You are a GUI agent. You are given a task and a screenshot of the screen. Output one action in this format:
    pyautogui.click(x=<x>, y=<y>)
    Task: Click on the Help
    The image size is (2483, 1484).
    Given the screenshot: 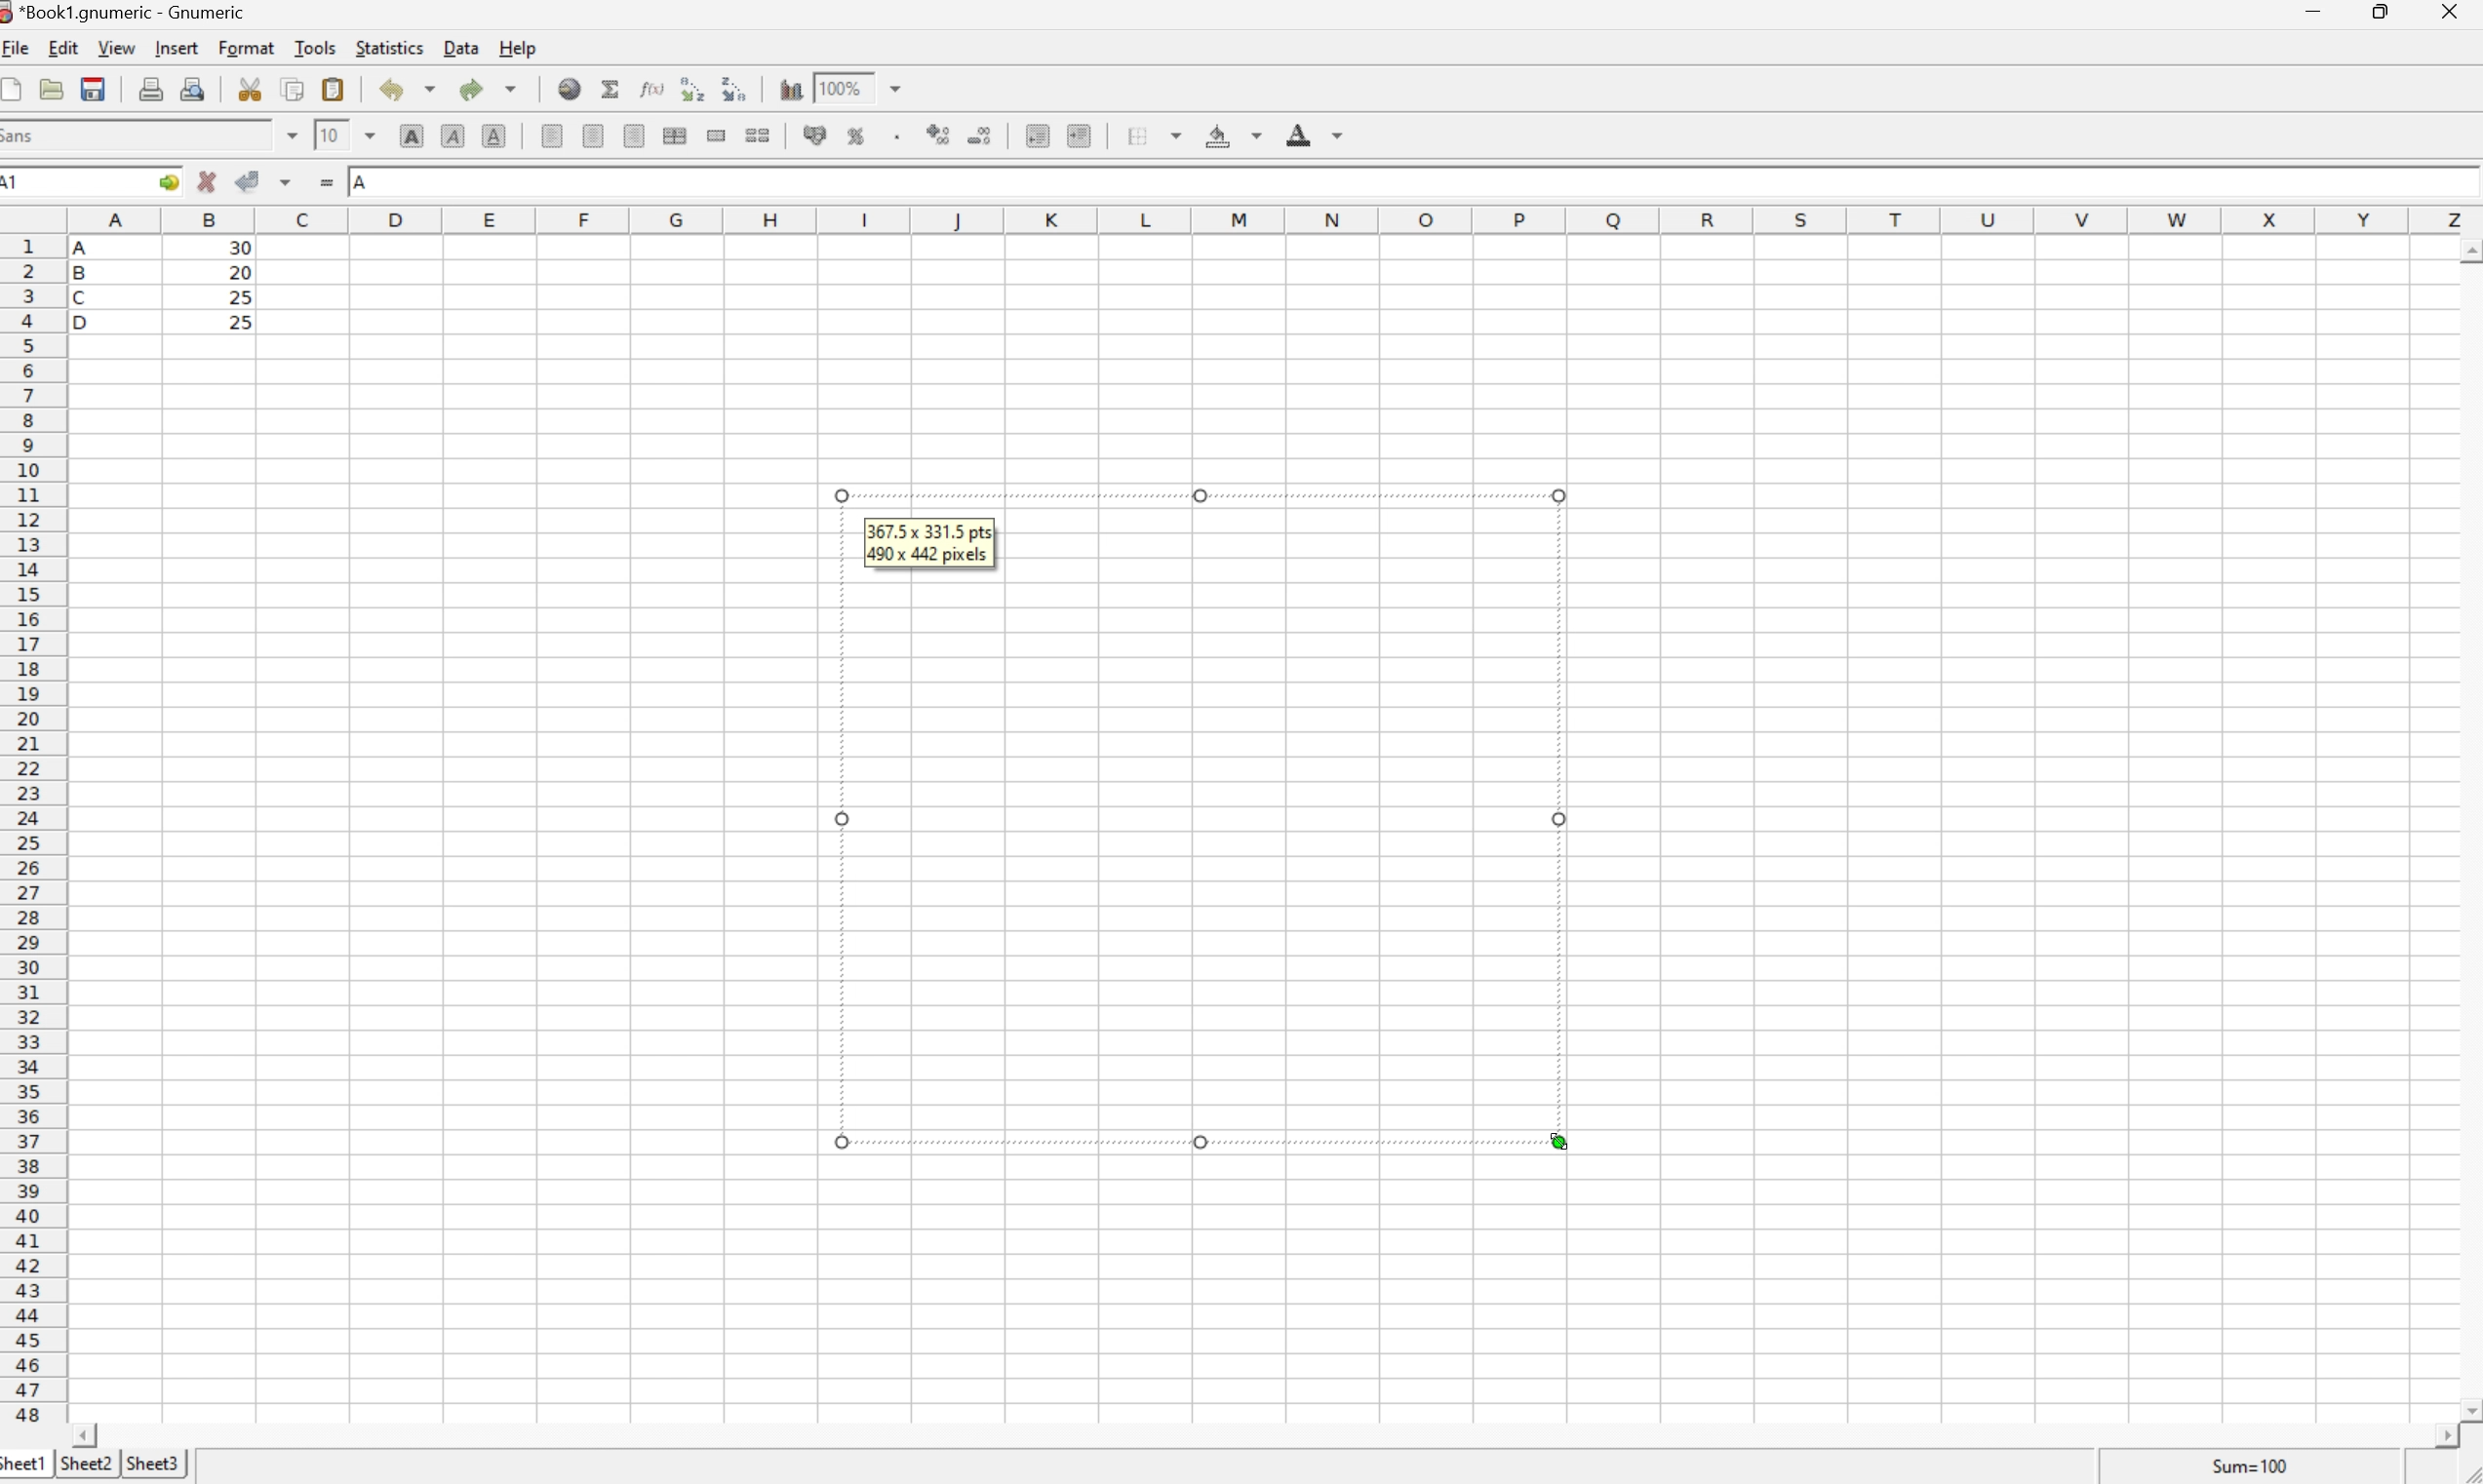 What is the action you would take?
    pyautogui.click(x=519, y=47)
    